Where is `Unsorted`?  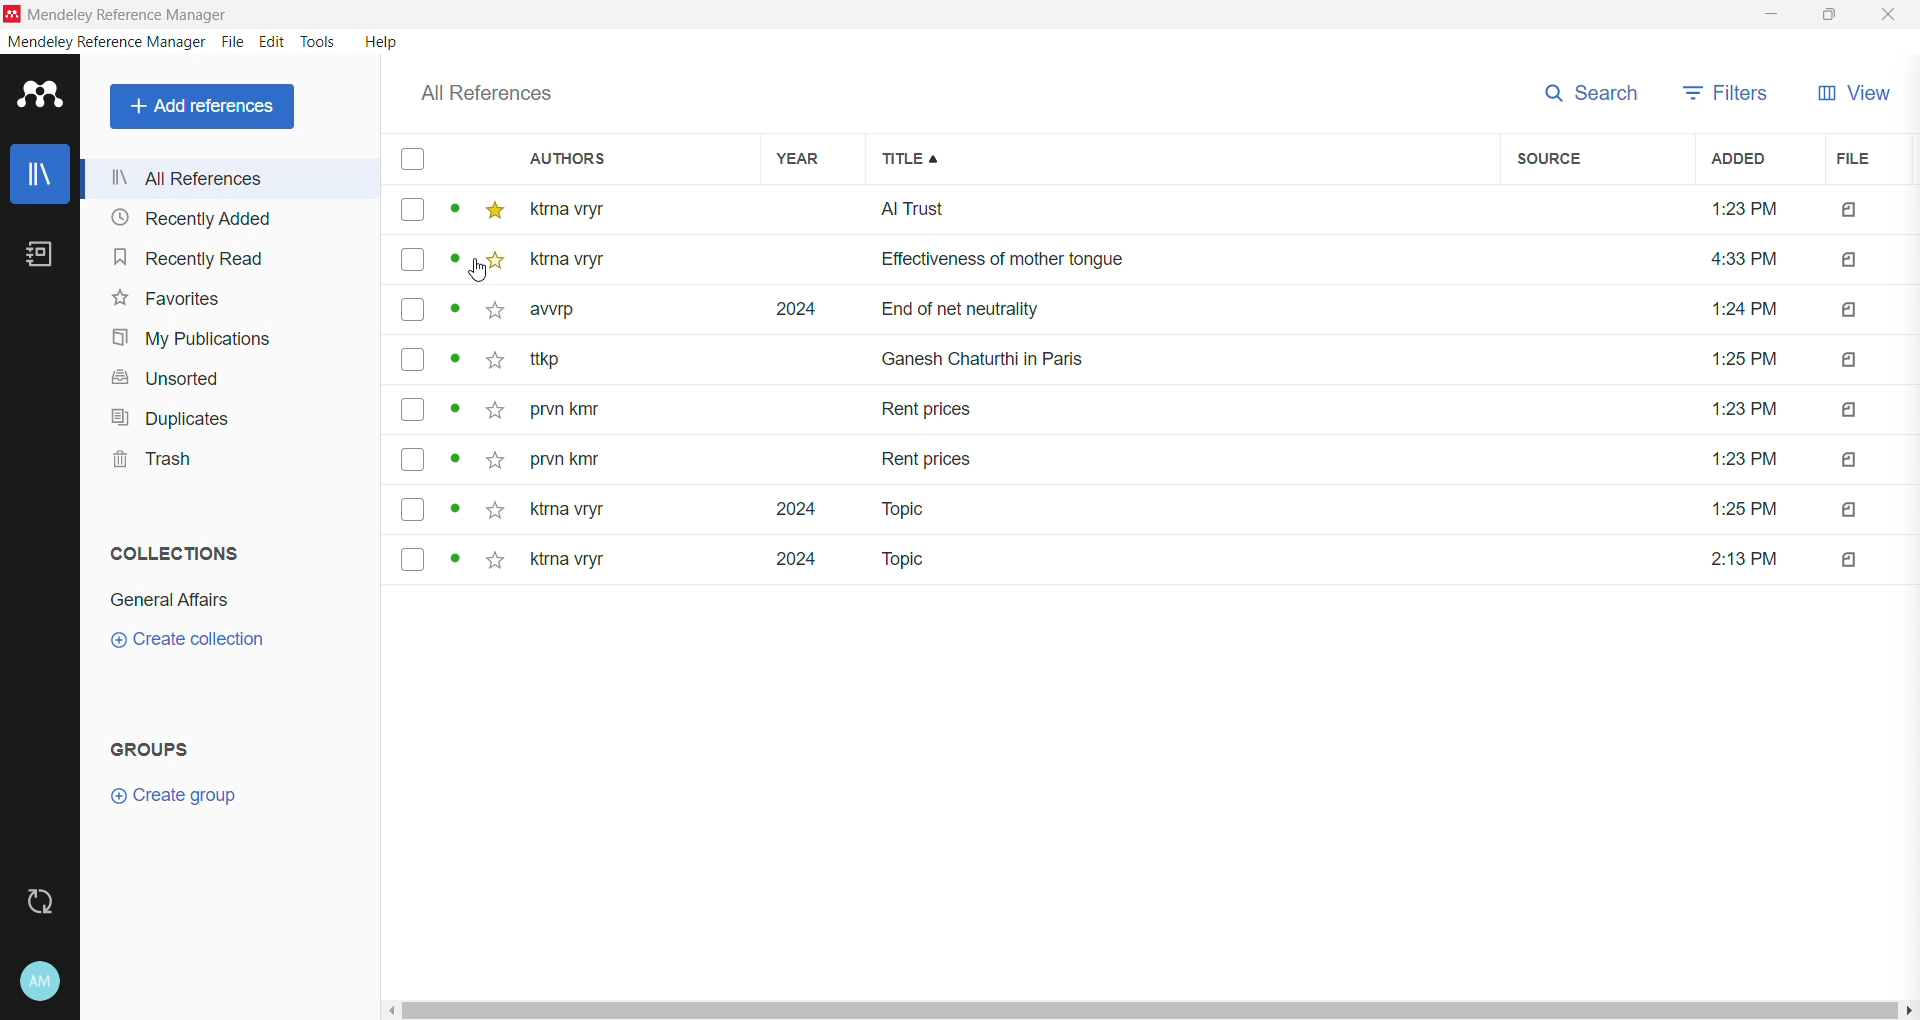 Unsorted is located at coordinates (173, 380).